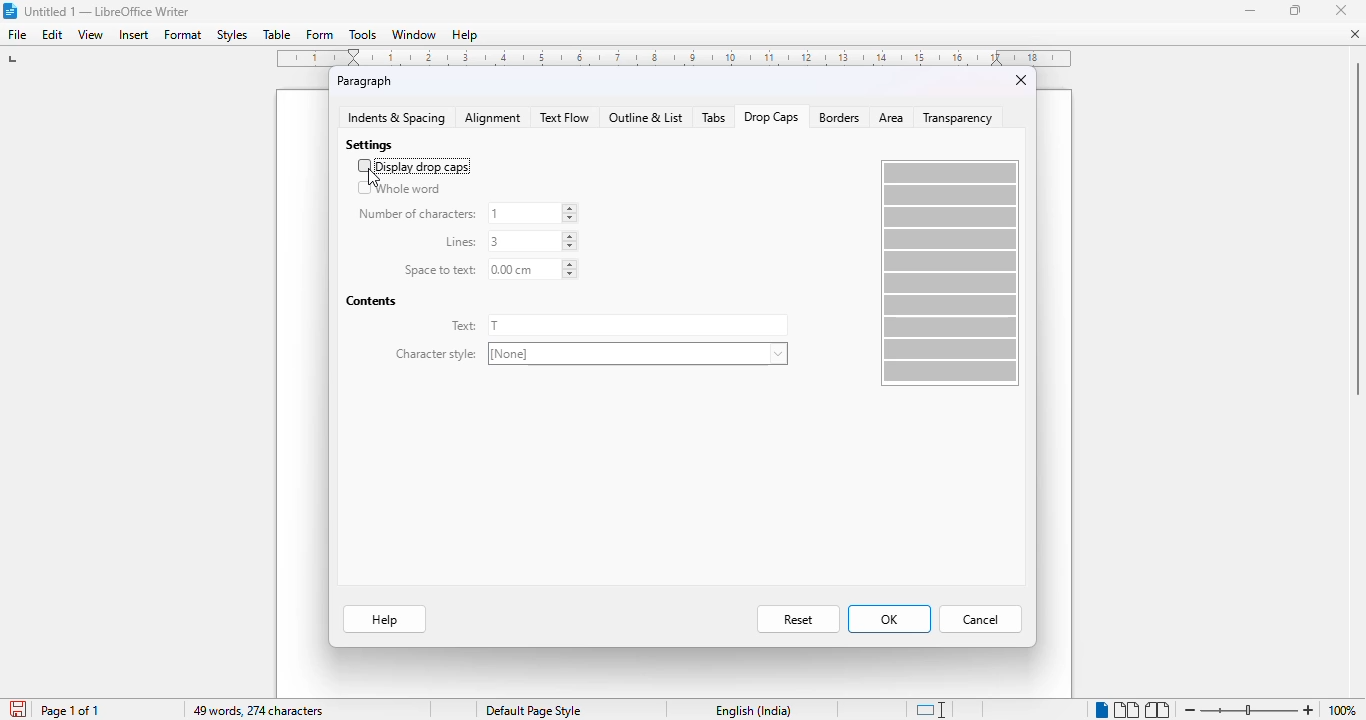  What do you see at coordinates (184, 34) in the screenshot?
I see `format` at bounding box center [184, 34].